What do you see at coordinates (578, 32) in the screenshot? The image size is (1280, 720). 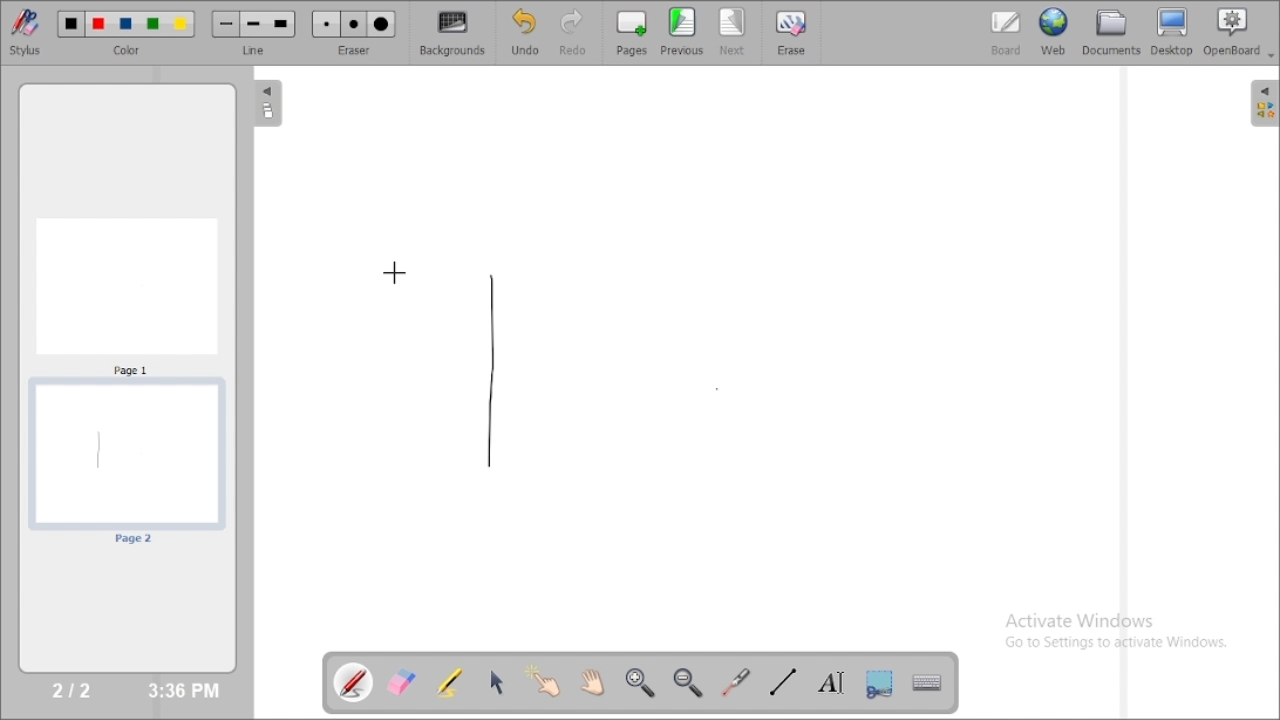 I see `redo` at bounding box center [578, 32].